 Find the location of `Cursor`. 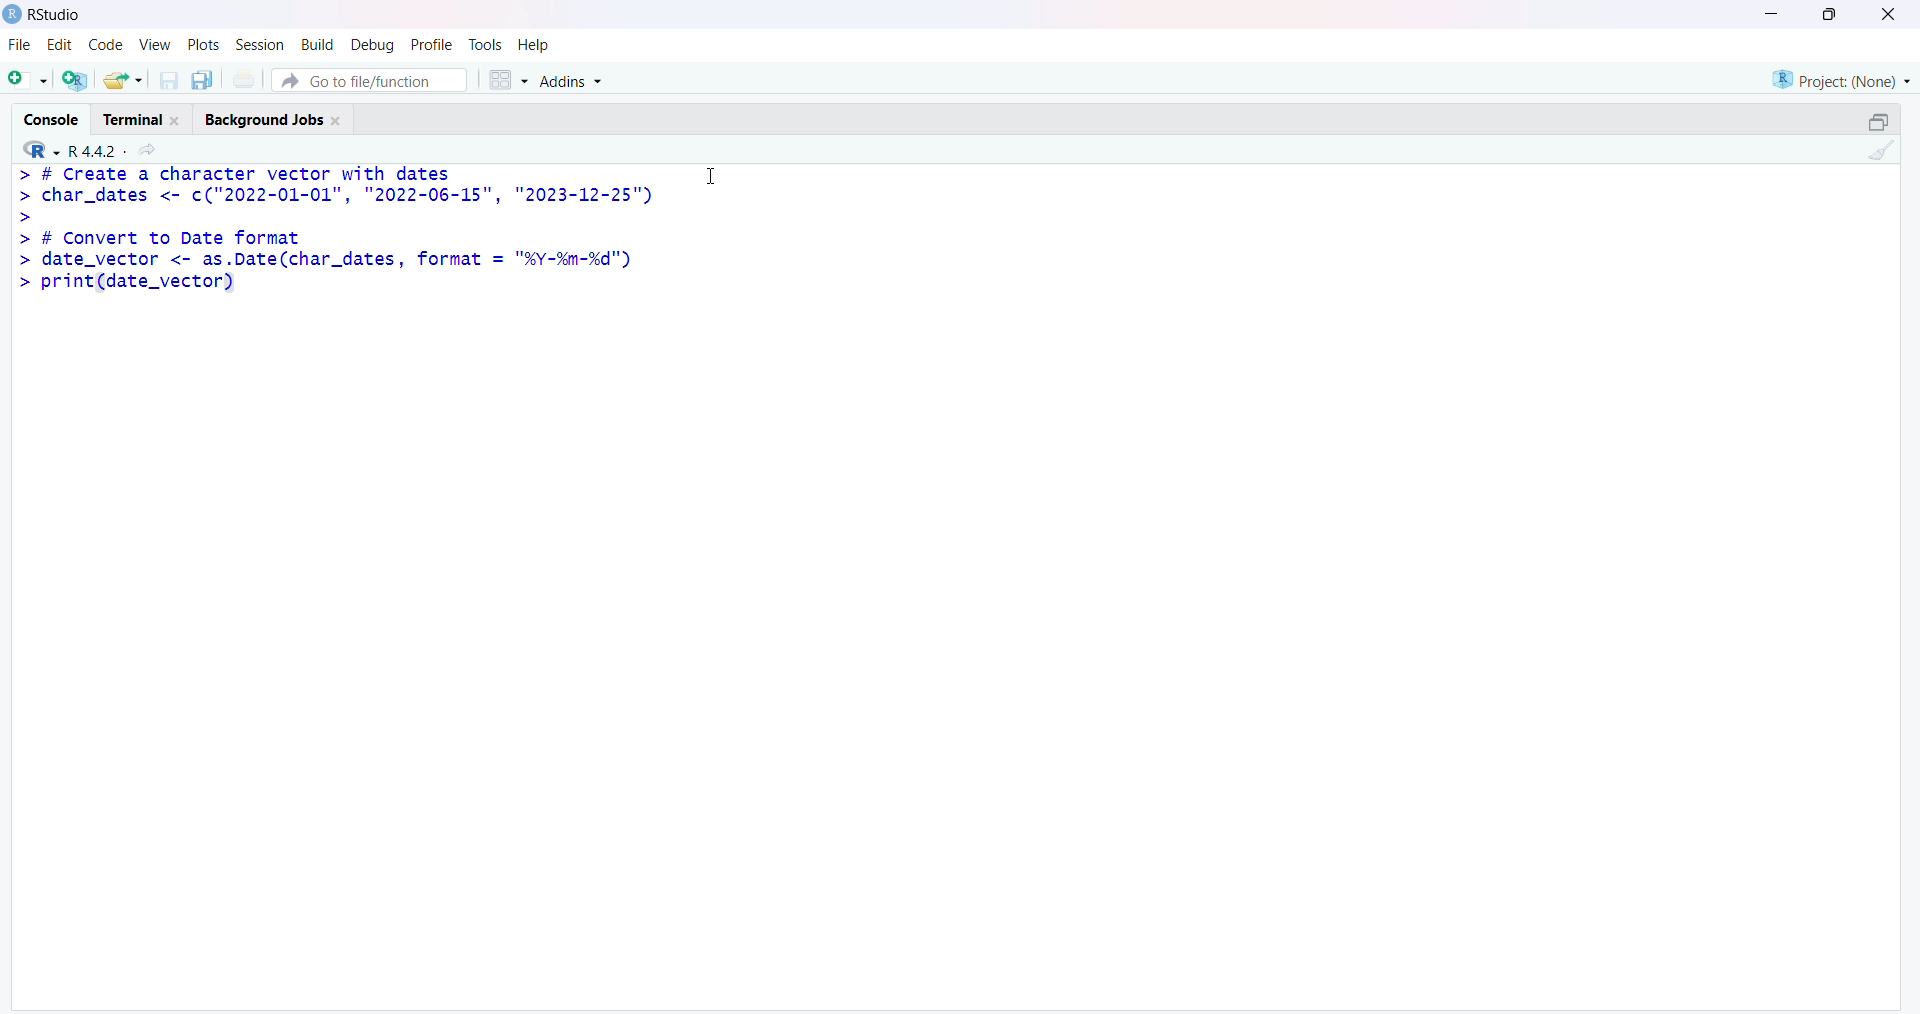

Cursor is located at coordinates (711, 175).